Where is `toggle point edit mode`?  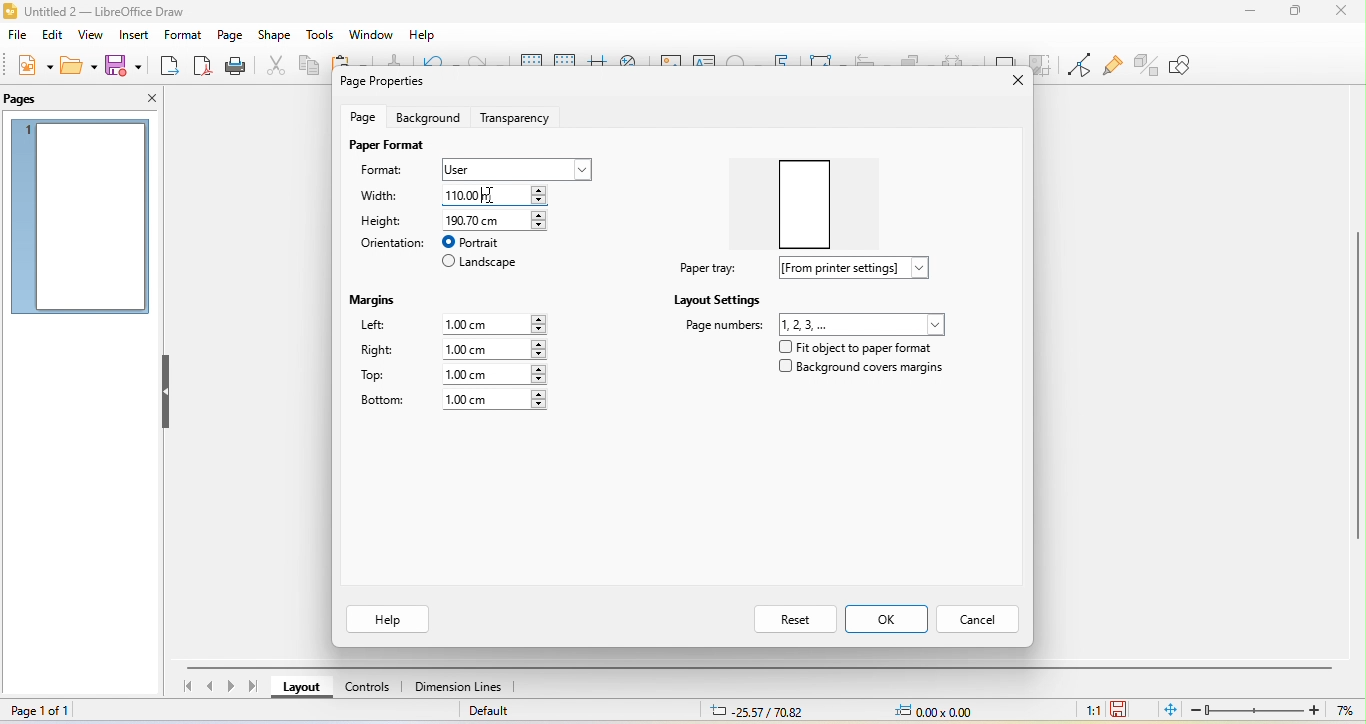
toggle point edit mode is located at coordinates (1078, 65).